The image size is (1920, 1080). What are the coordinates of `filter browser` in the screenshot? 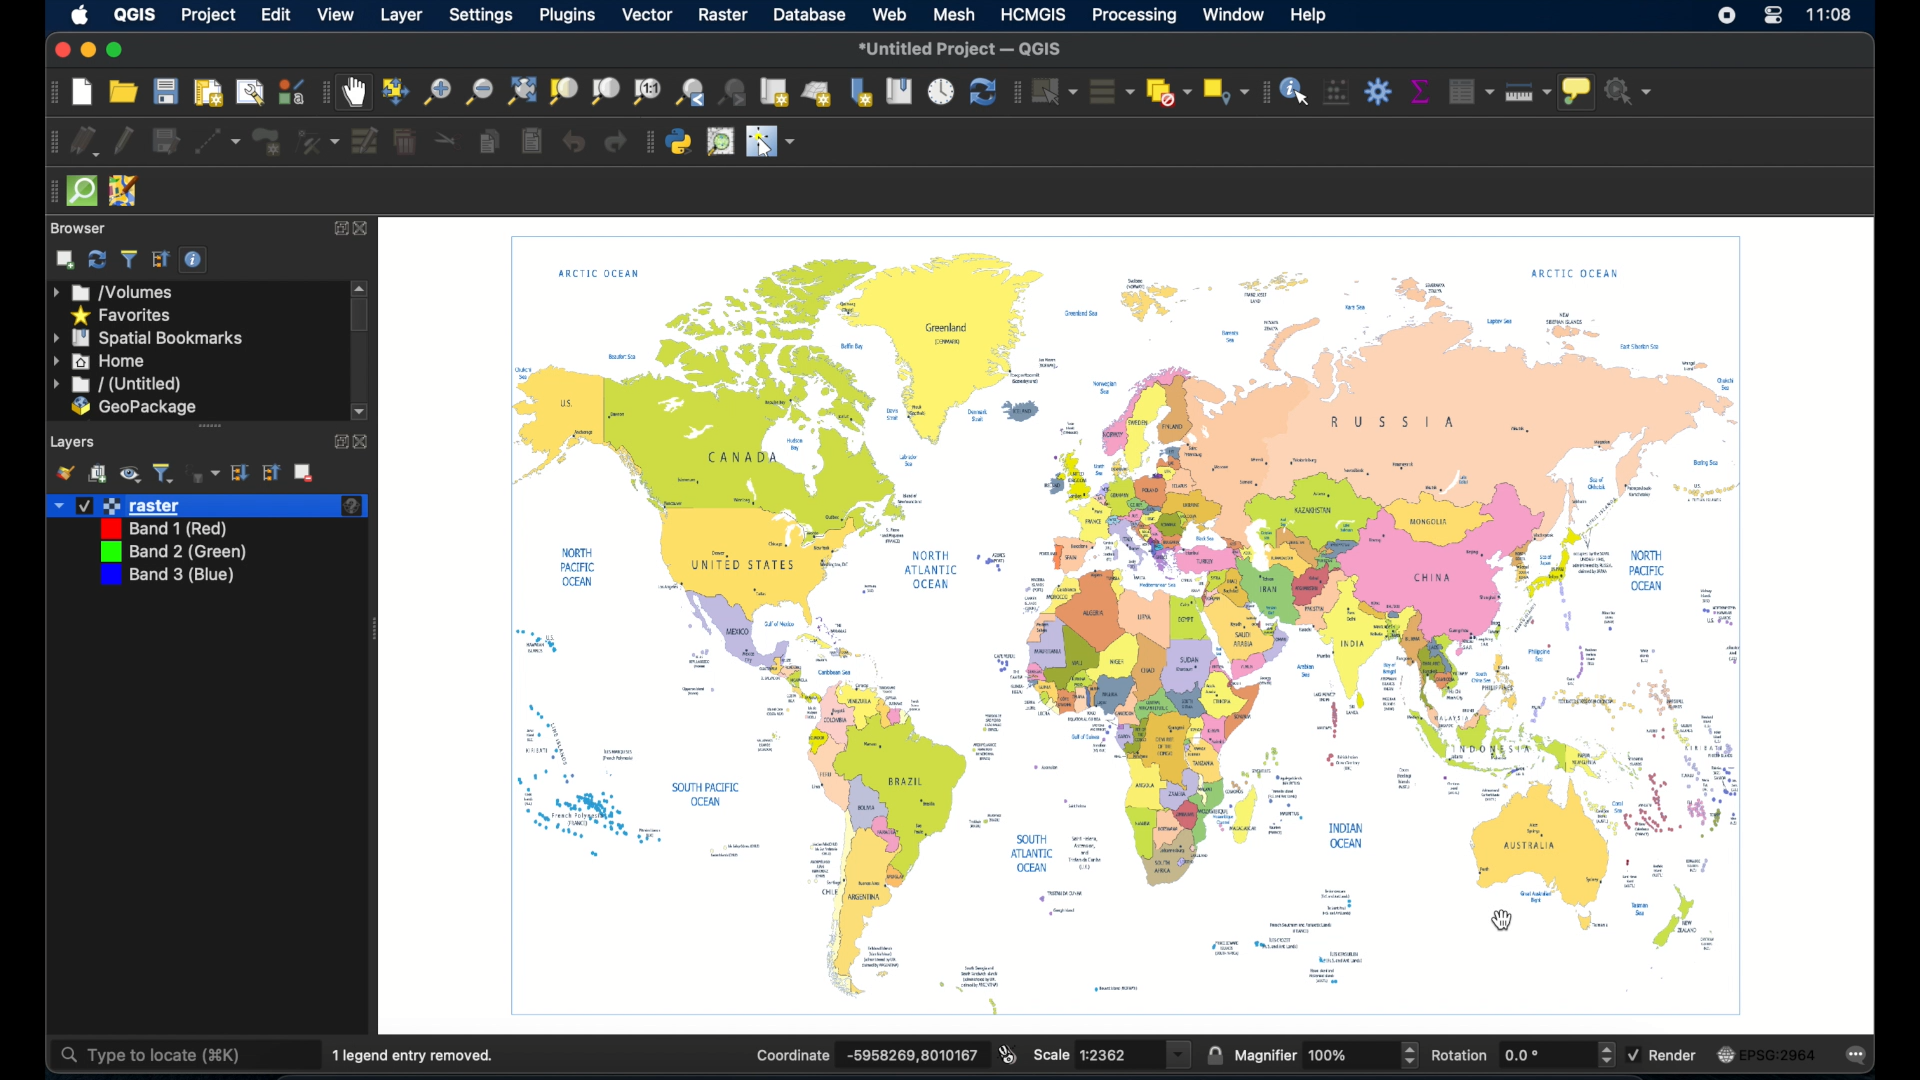 It's located at (129, 258).